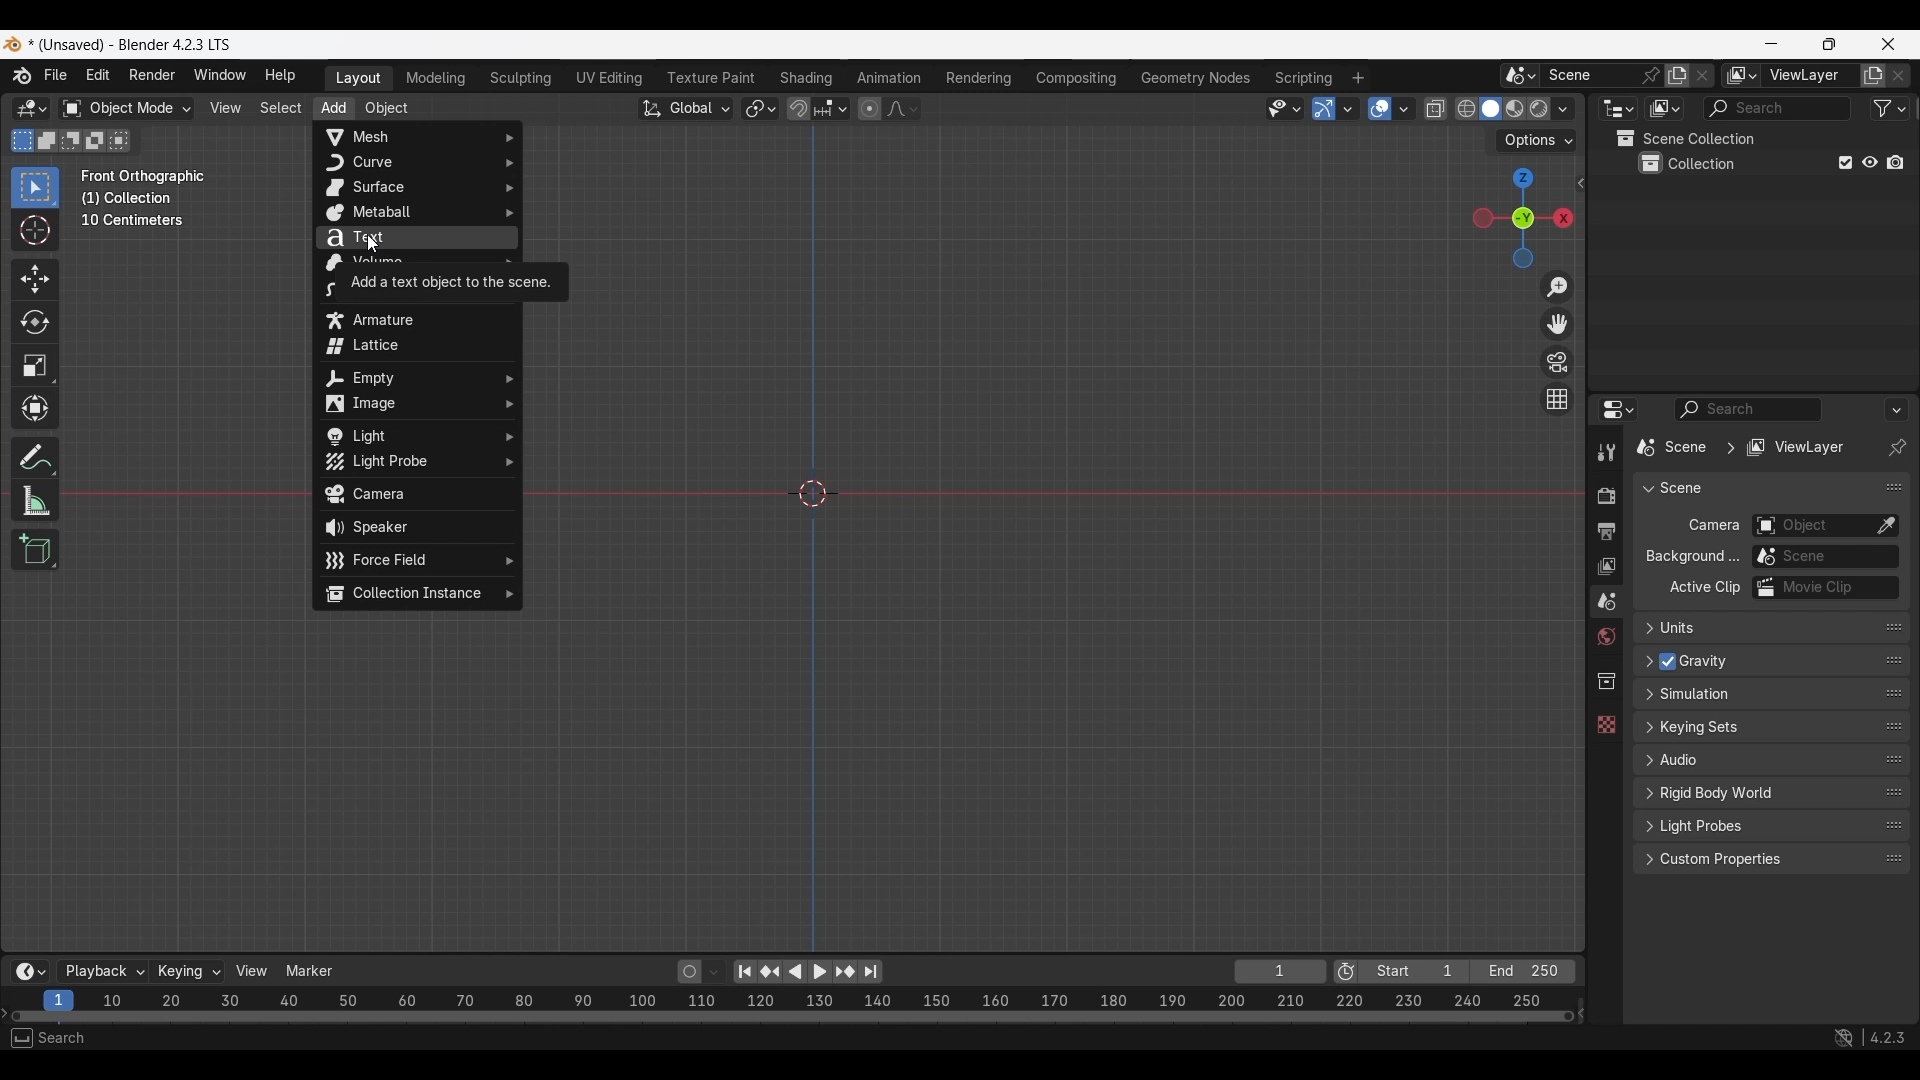 The image size is (1920, 1080). What do you see at coordinates (1582, 1012) in the screenshot?
I see `Decrease frames space` at bounding box center [1582, 1012].